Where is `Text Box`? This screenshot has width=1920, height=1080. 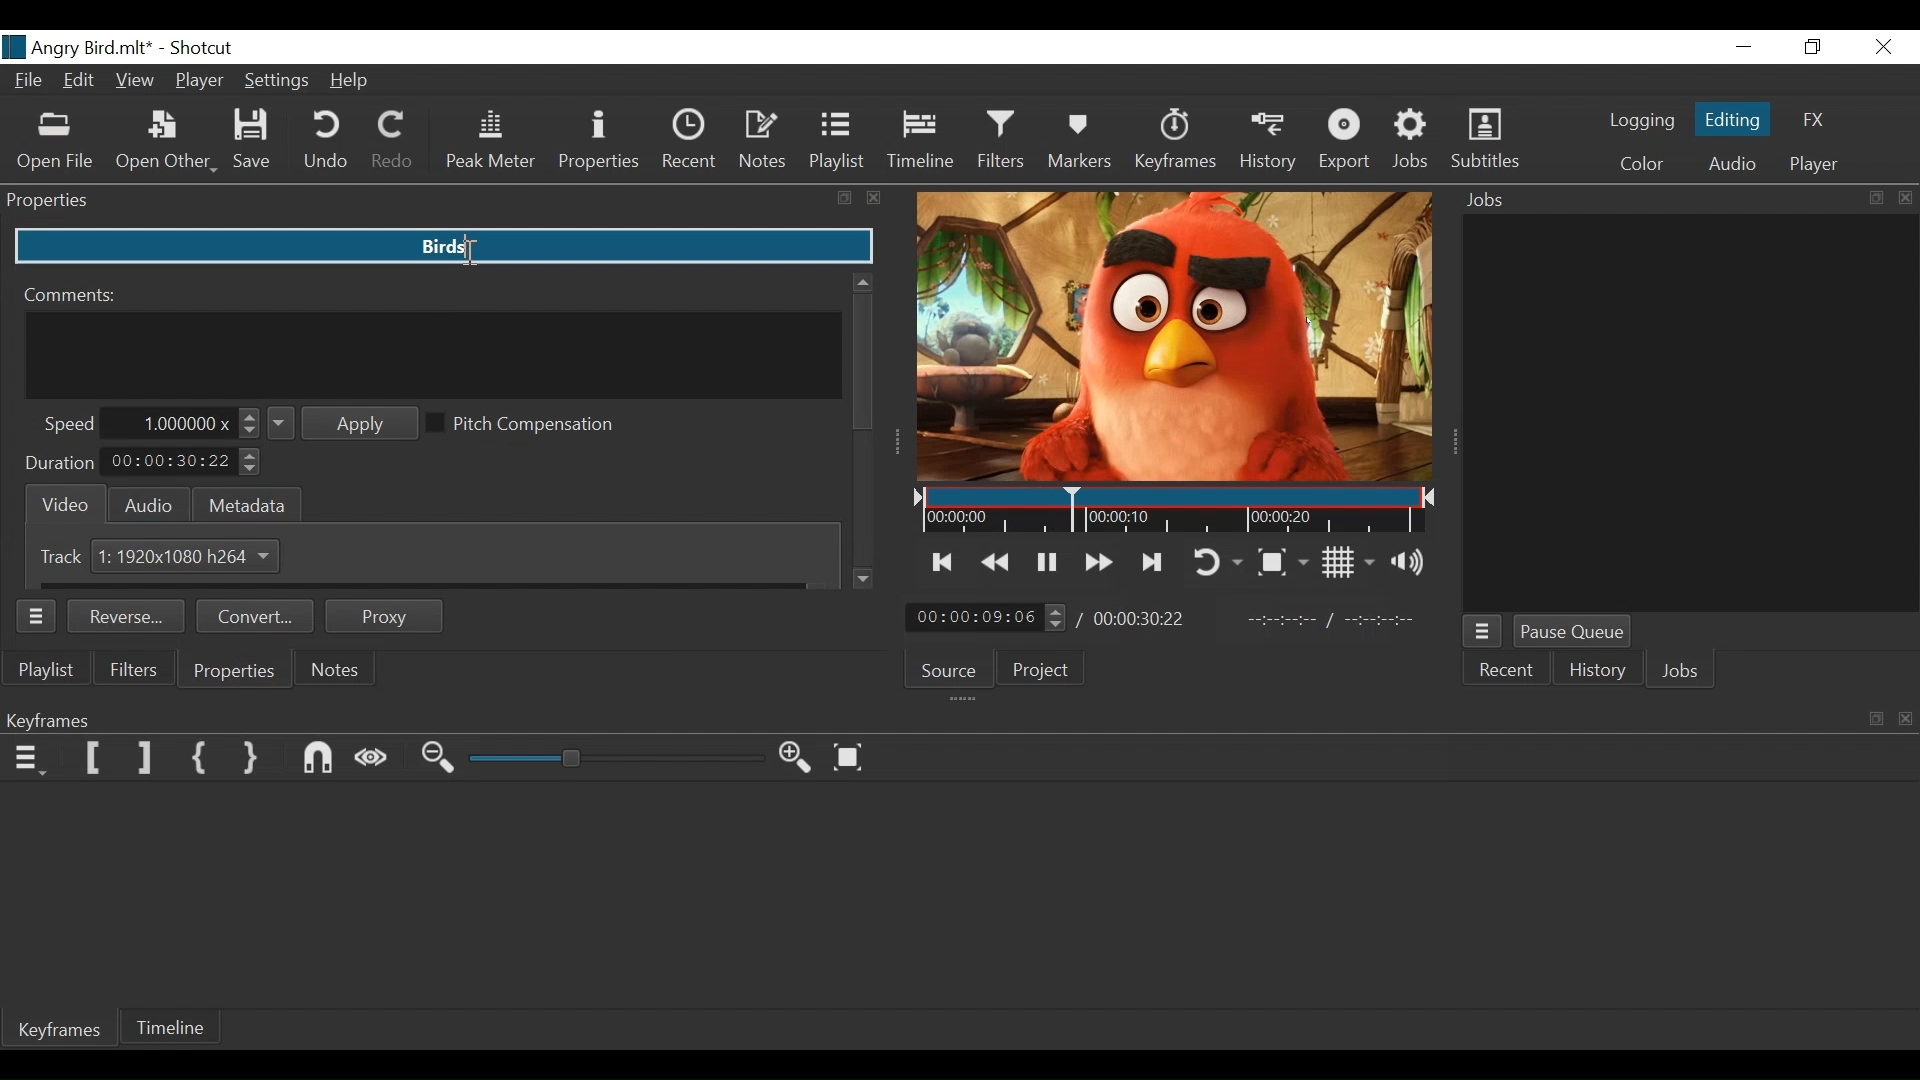
Text Box is located at coordinates (442, 248).